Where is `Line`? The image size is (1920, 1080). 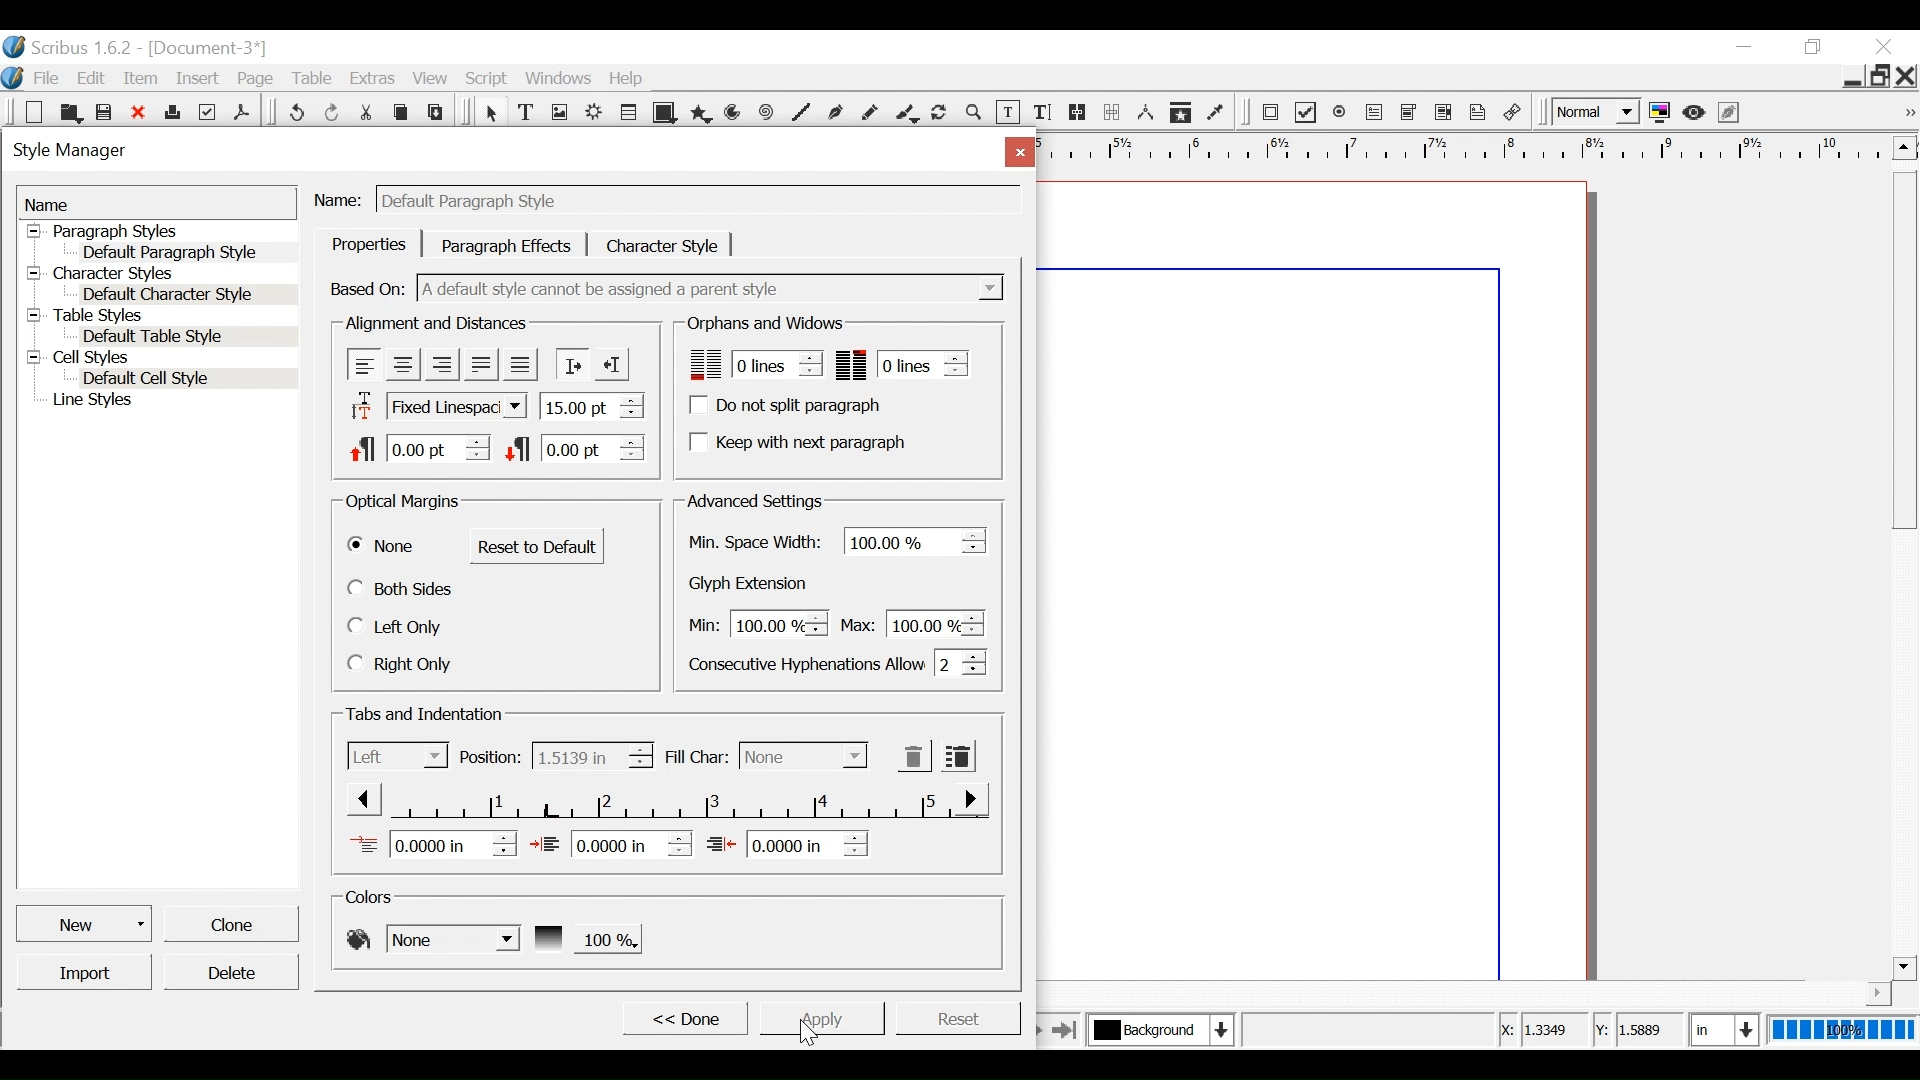 Line is located at coordinates (799, 114).